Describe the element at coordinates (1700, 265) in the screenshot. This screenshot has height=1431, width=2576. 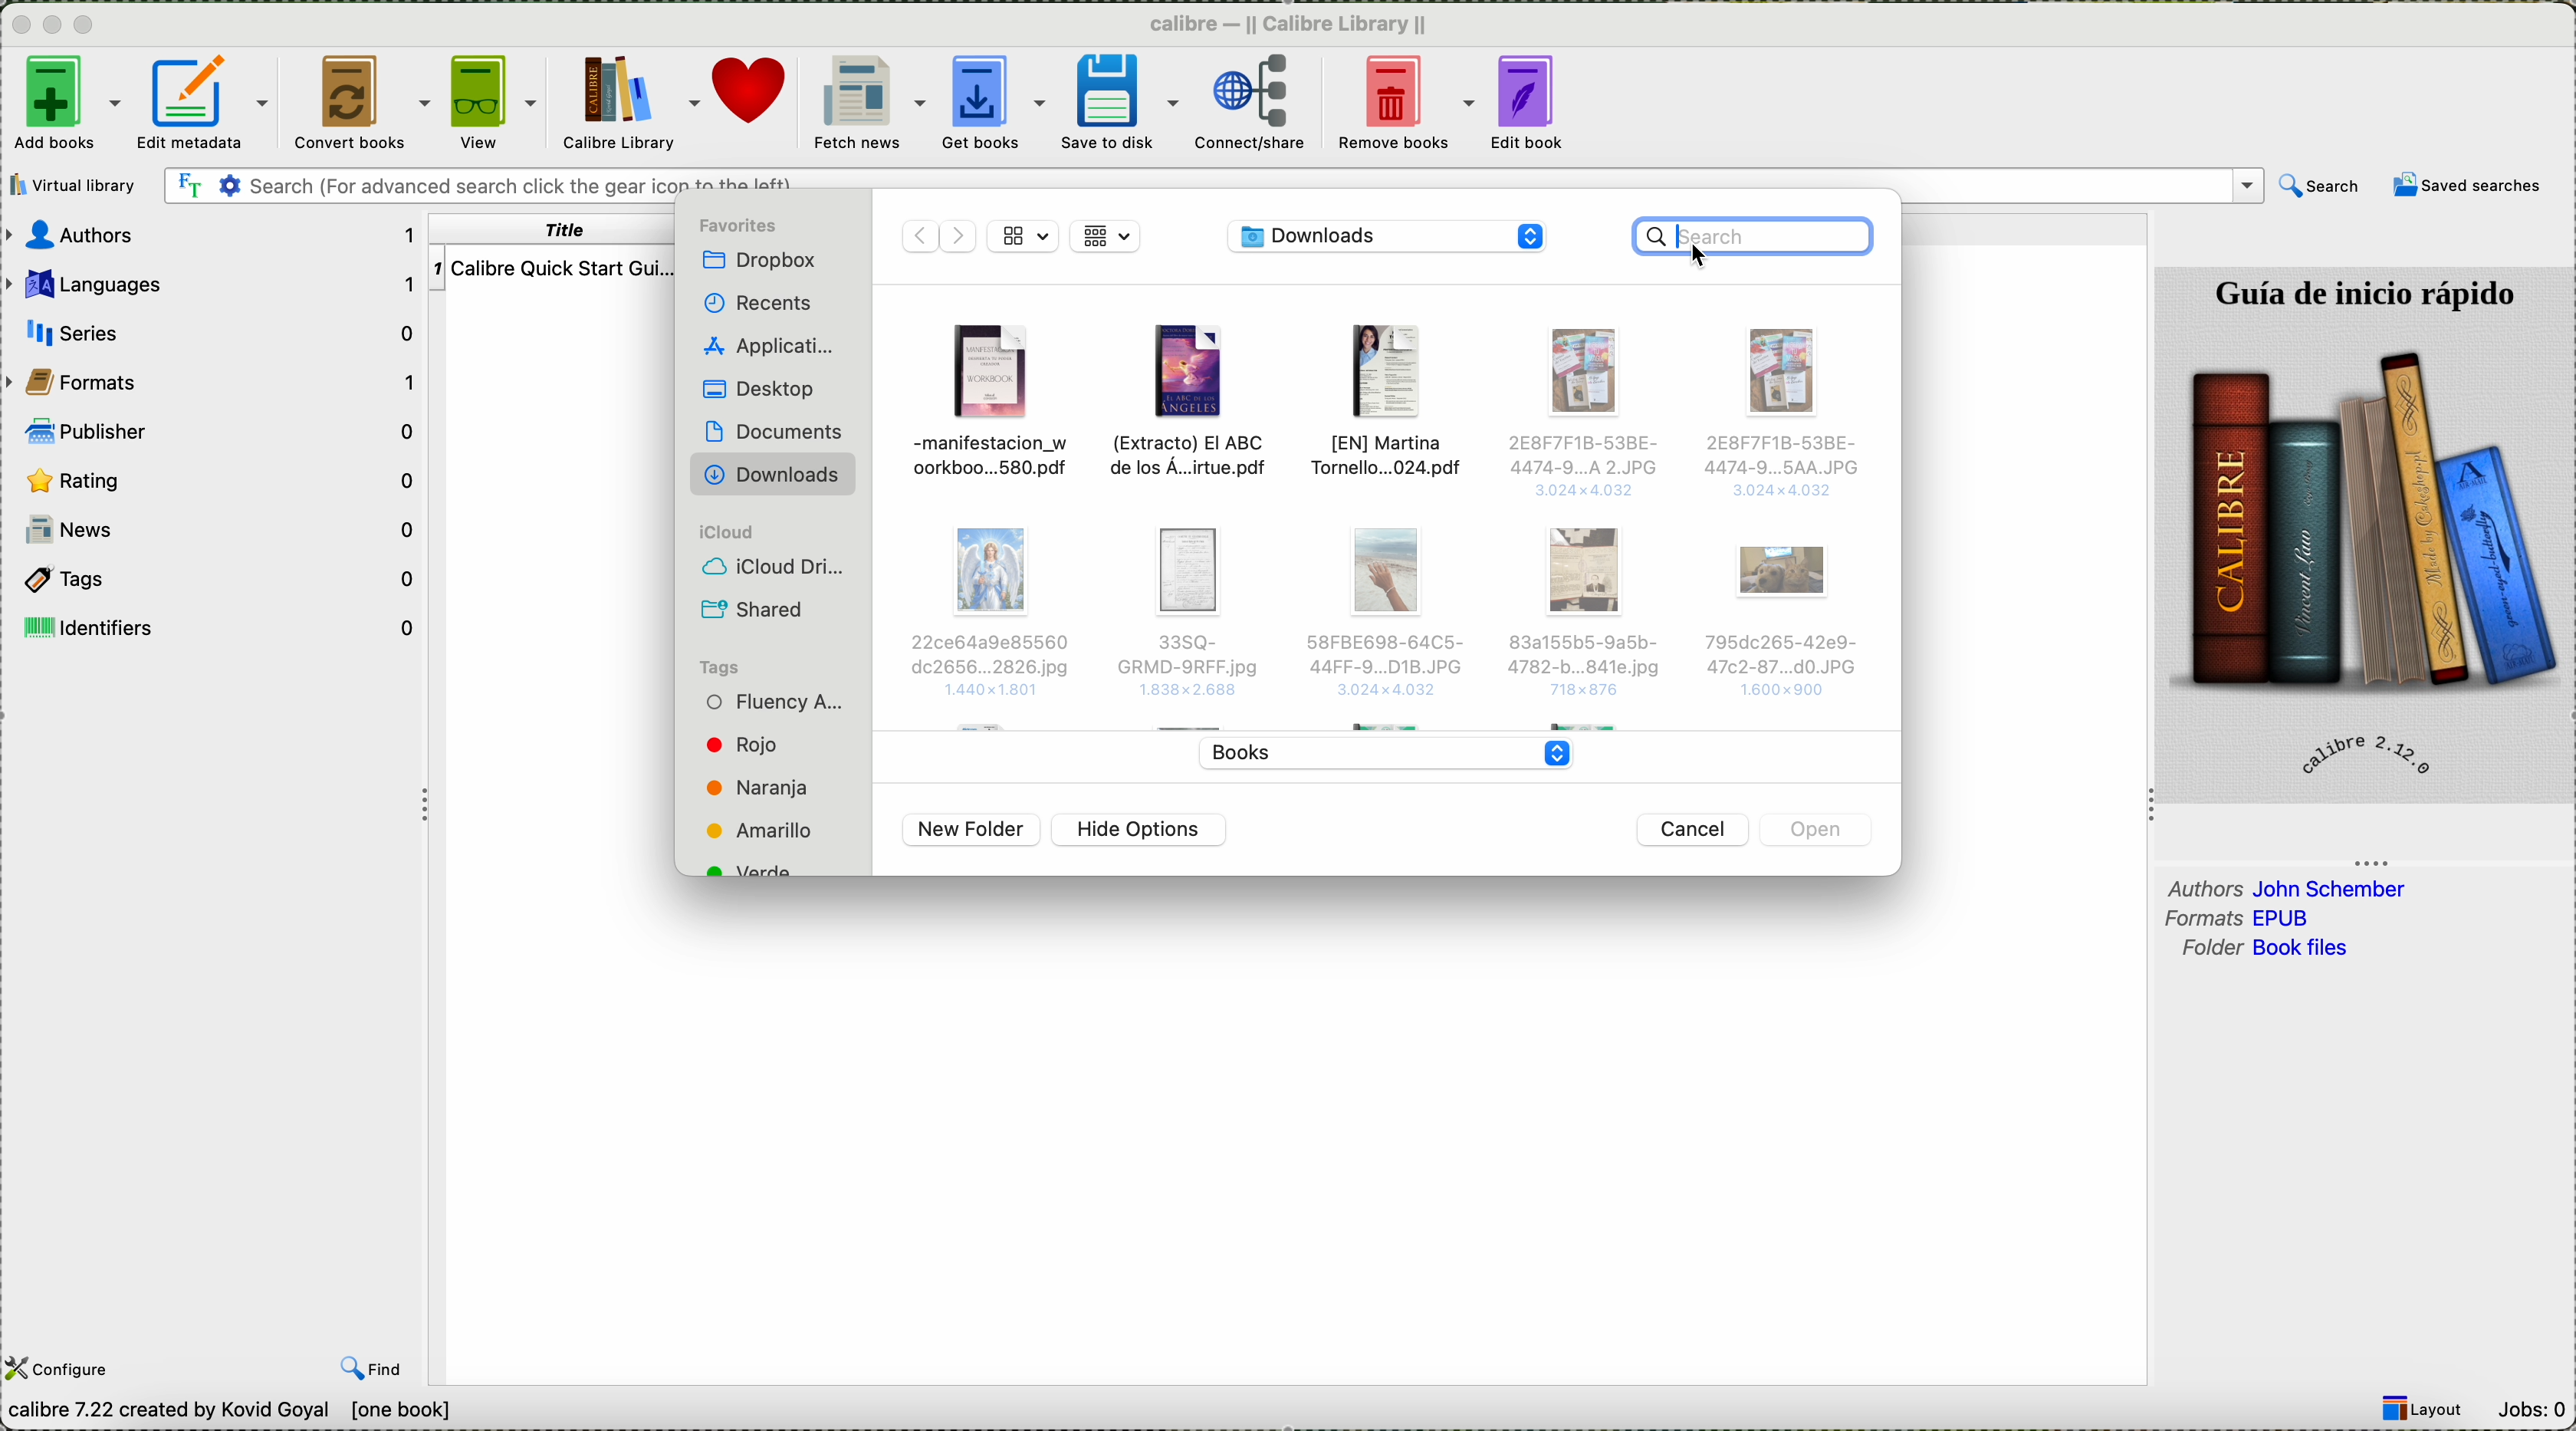
I see `cursor` at that location.